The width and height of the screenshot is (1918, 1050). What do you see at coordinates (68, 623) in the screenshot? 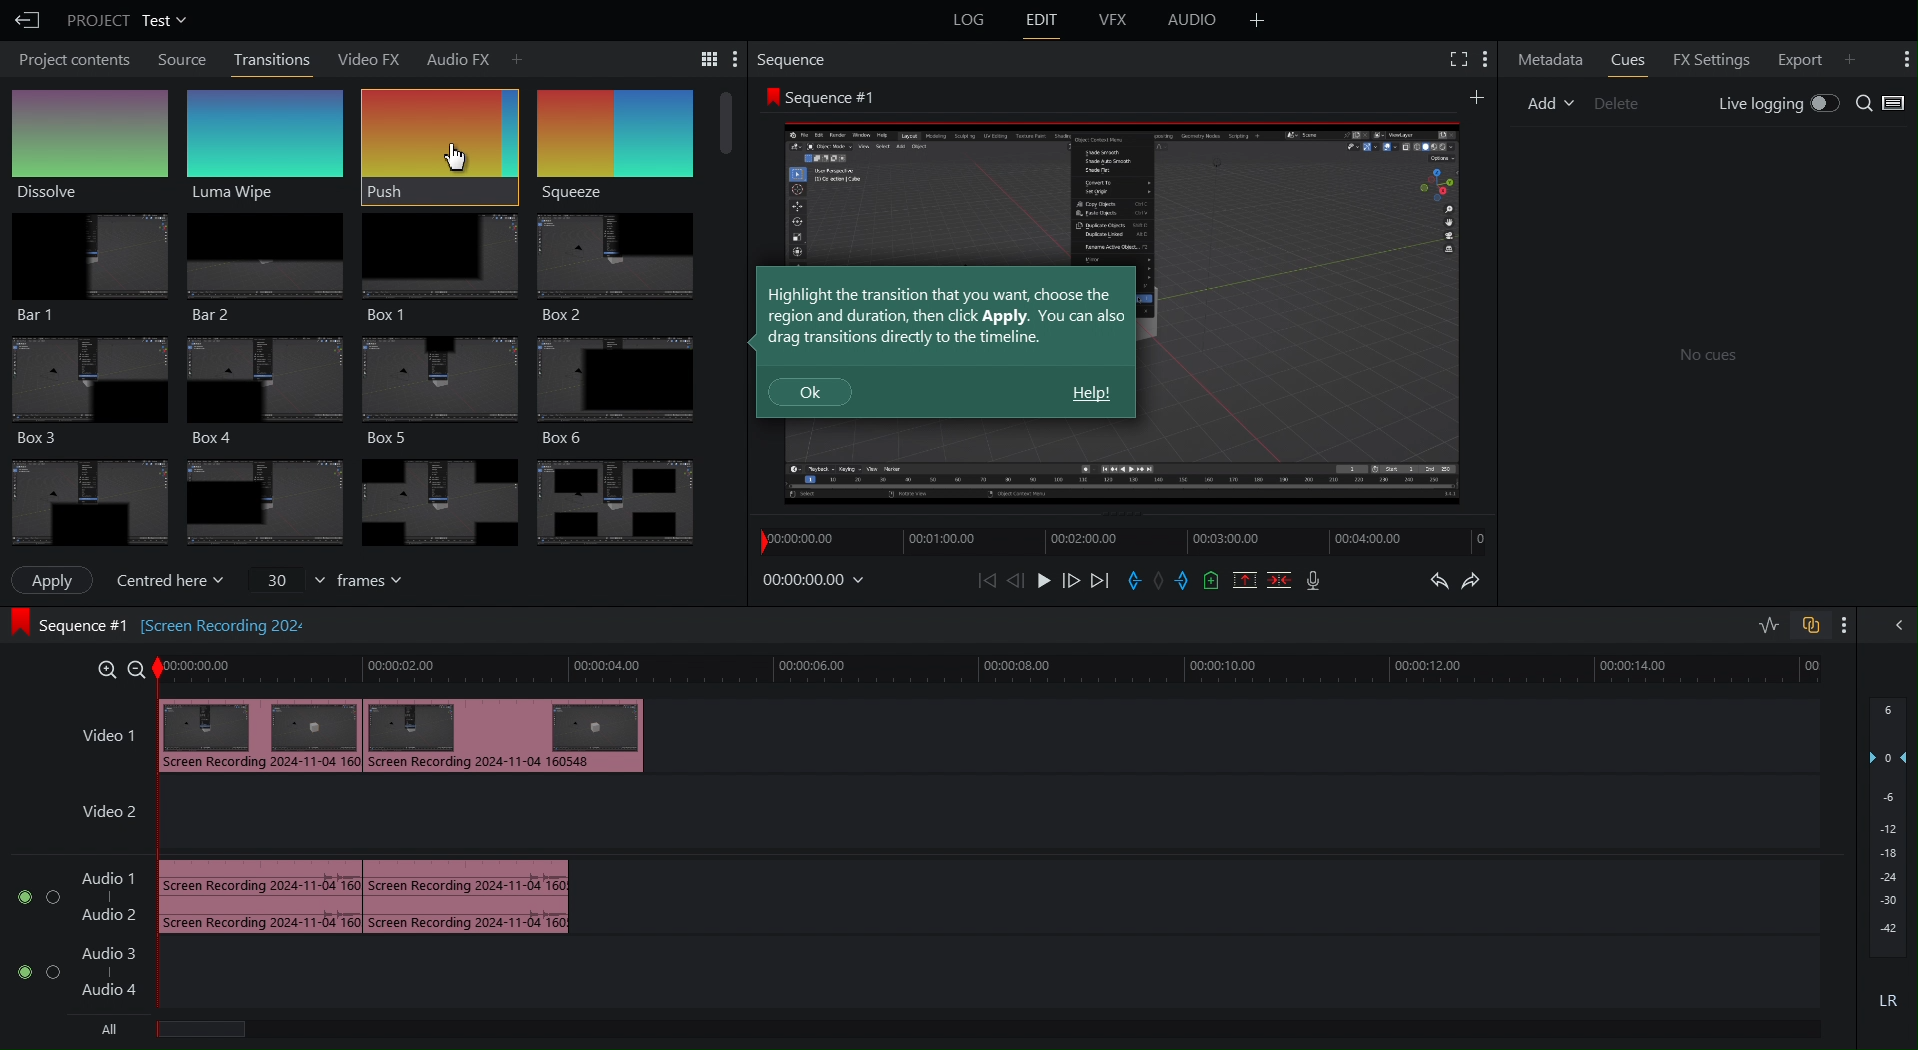
I see `Sequence #1 [Screen recording 202]` at bounding box center [68, 623].